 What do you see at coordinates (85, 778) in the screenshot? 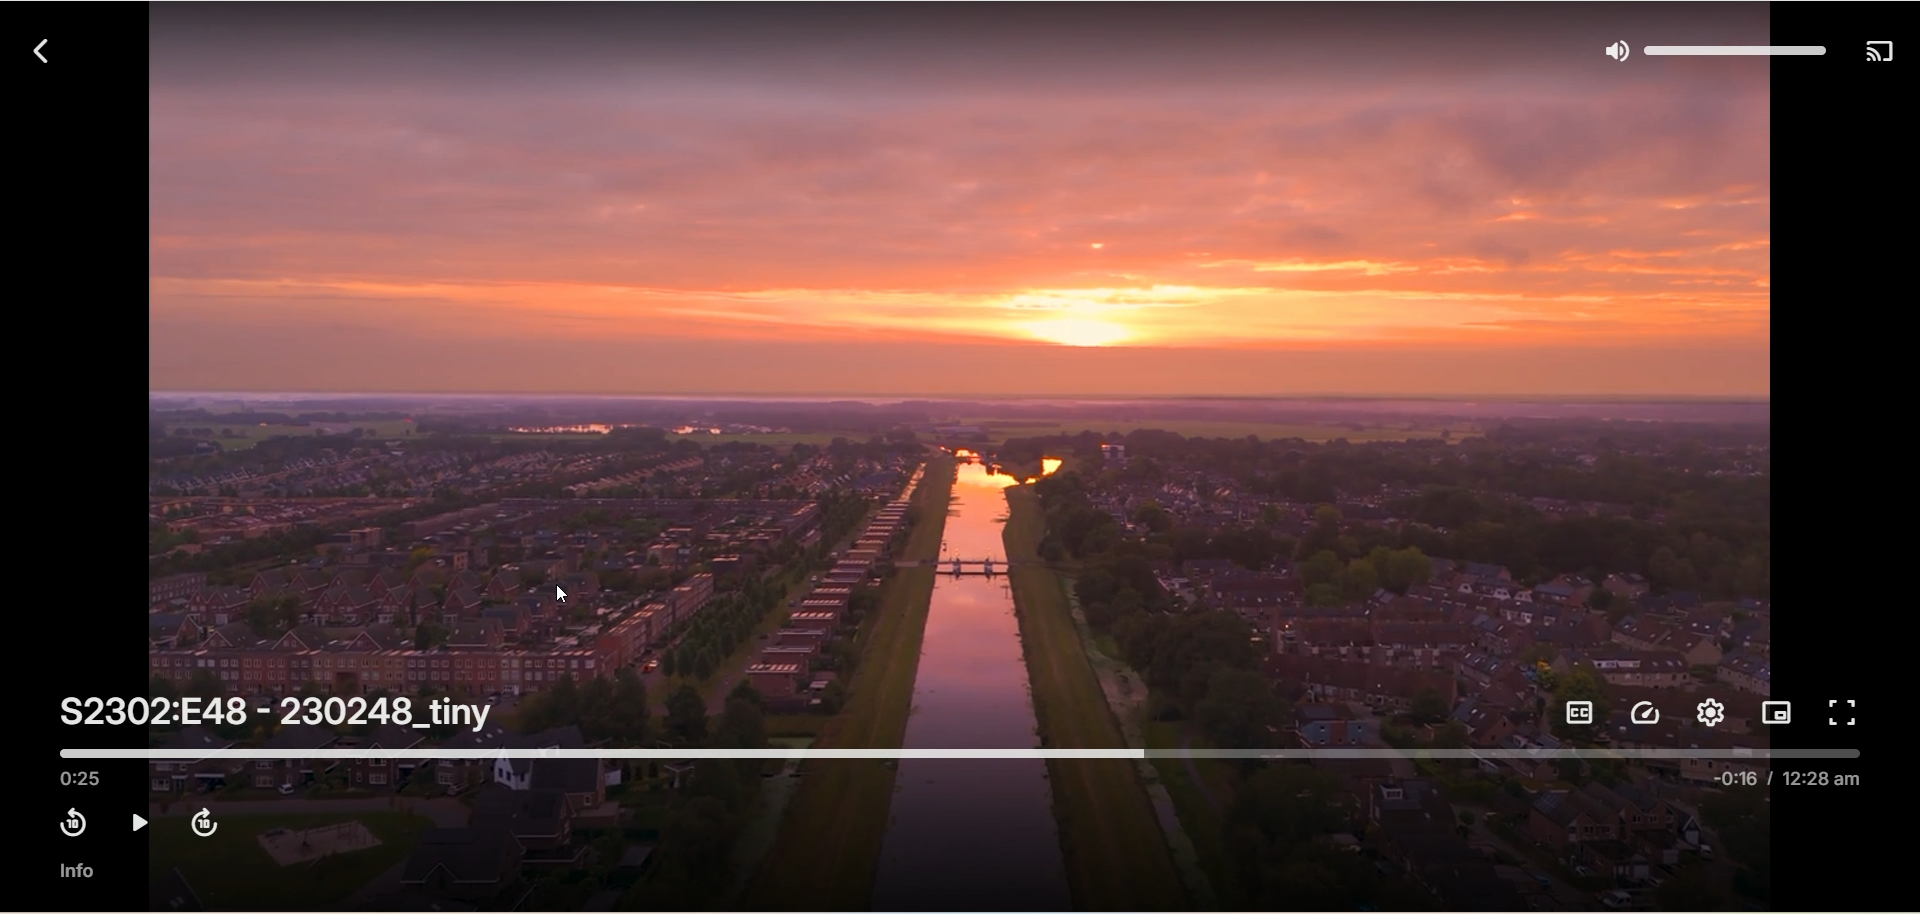
I see `played time- 0:24` at bounding box center [85, 778].